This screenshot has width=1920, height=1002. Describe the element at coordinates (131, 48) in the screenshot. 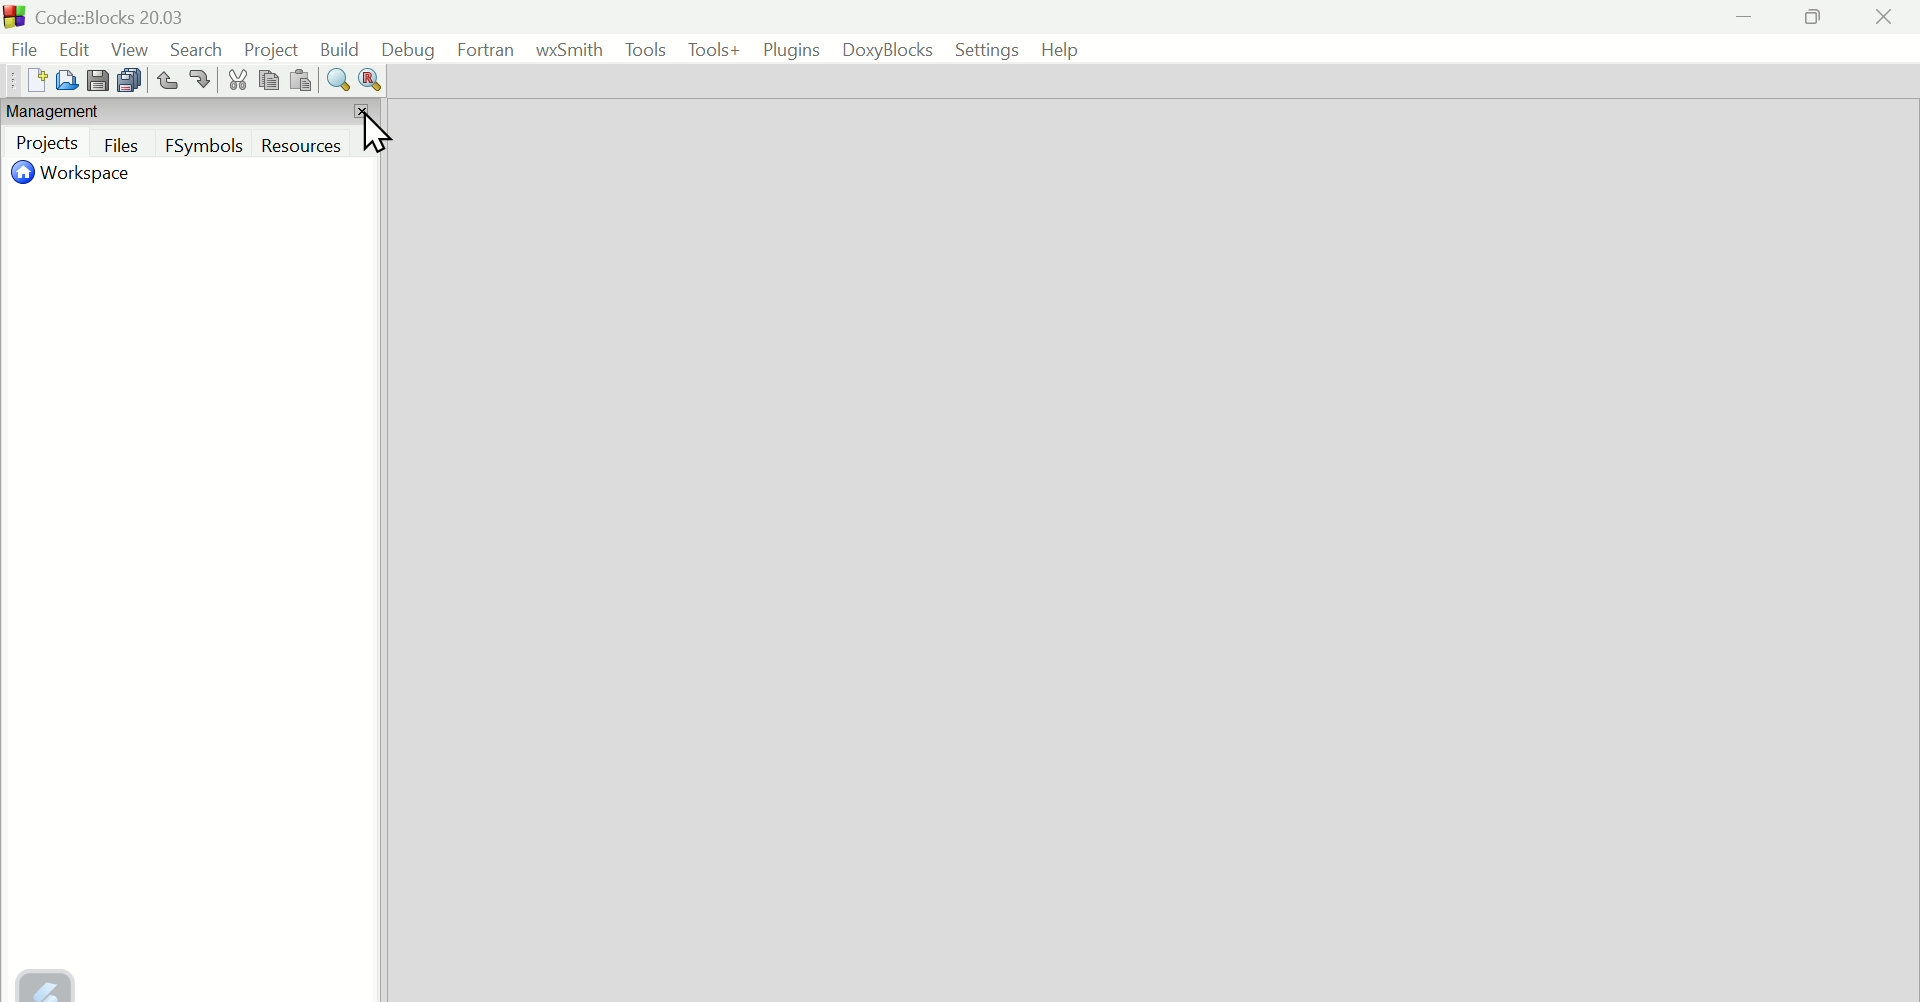

I see `View` at that location.